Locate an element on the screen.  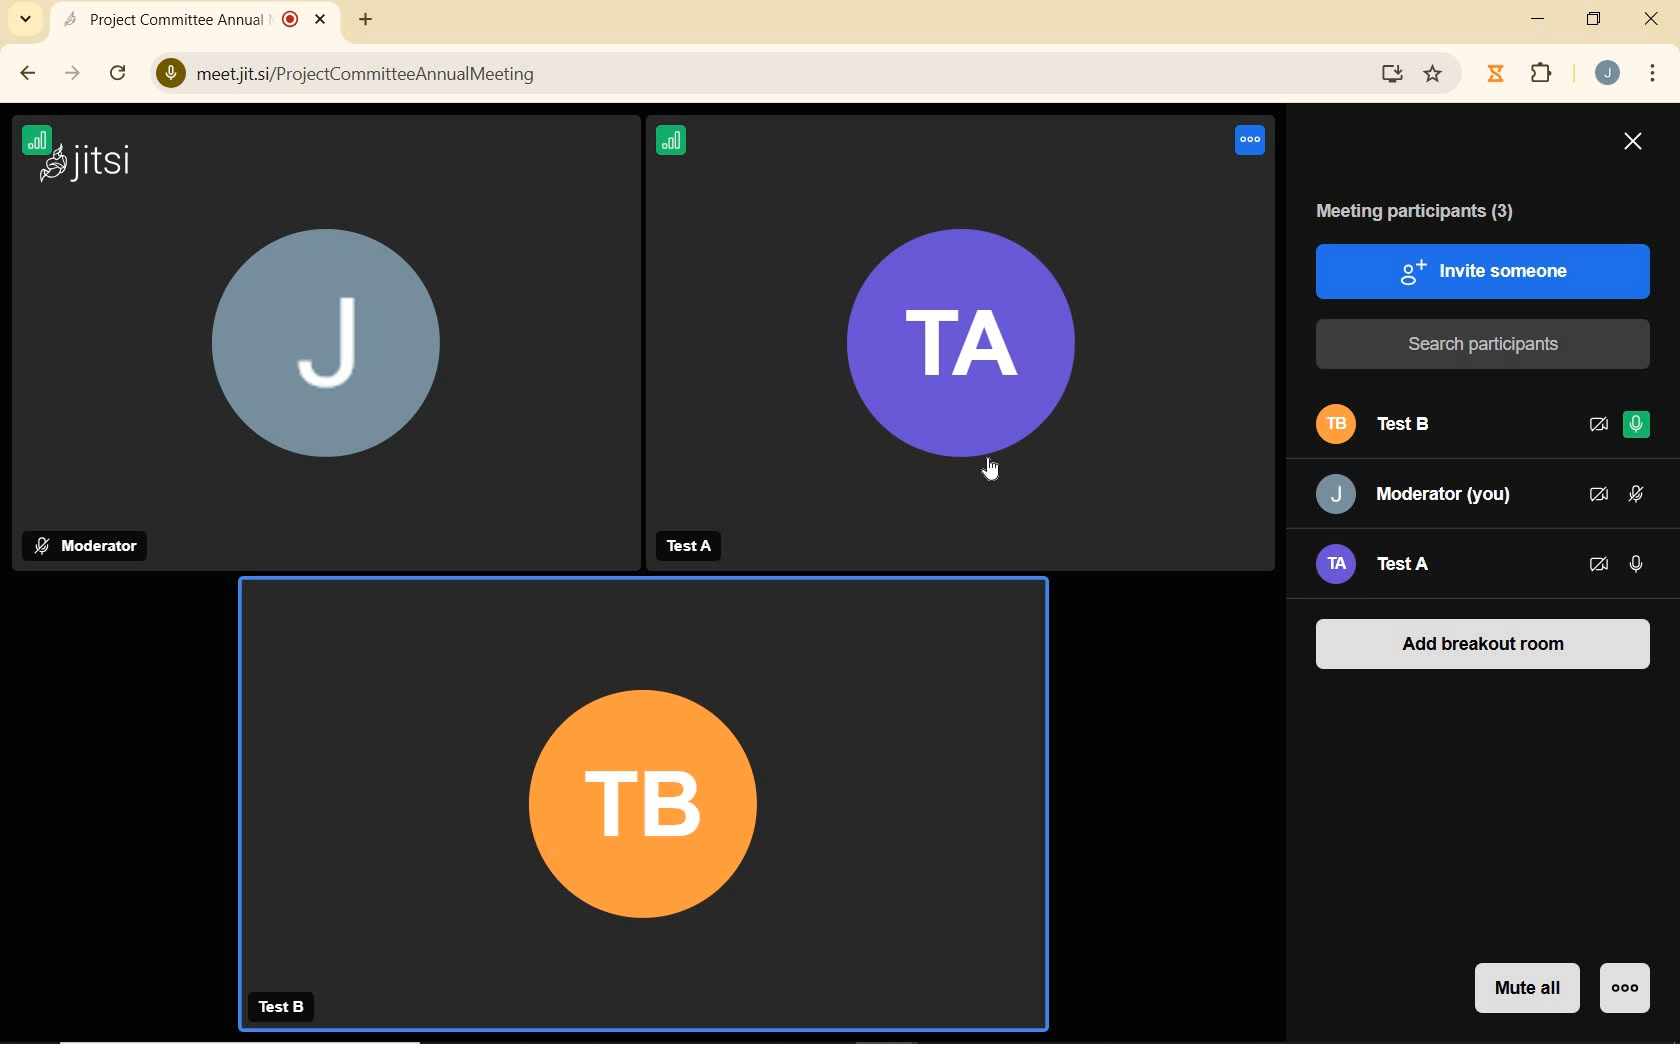
jitsi is located at coordinates (103, 161).